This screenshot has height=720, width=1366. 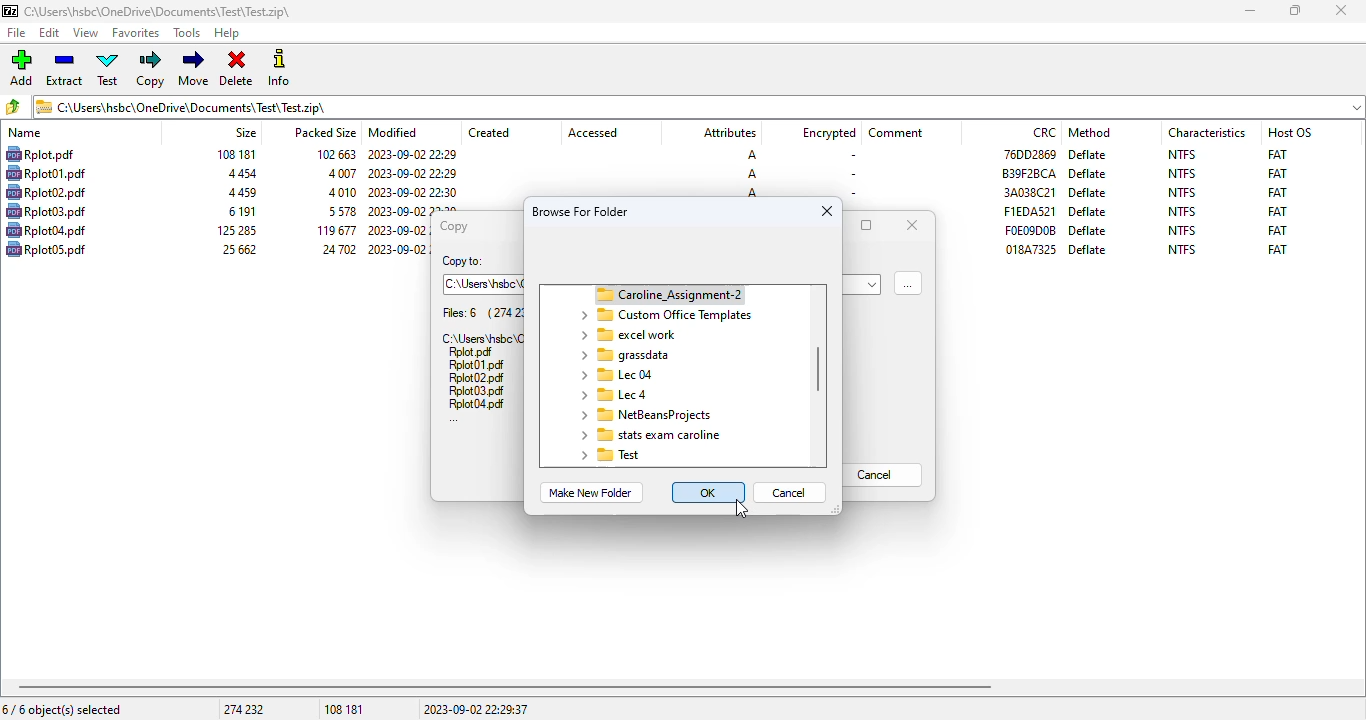 What do you see at coordinates (593, 133) in the screenshot?
I see `accessed` at bounding box center [593, 133].